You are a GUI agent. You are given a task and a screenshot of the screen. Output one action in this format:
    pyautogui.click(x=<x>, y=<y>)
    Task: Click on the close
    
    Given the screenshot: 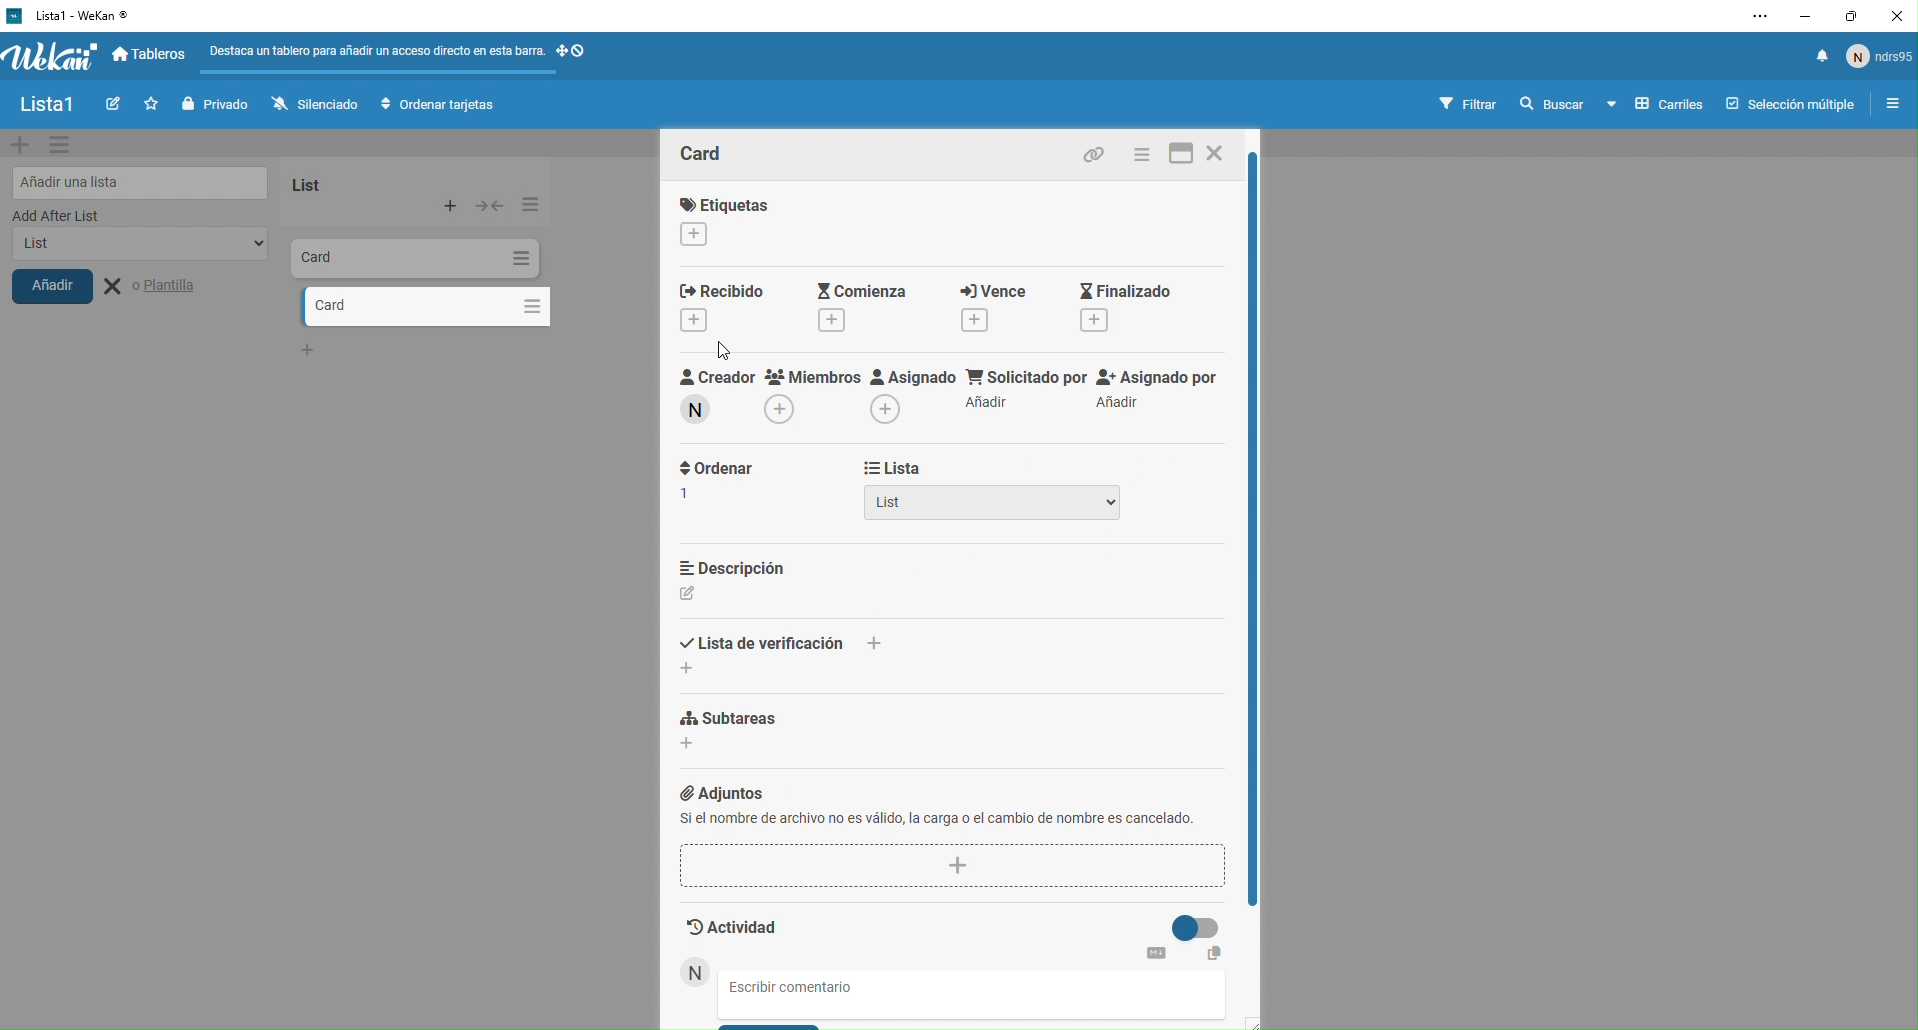 What is the action you would take?
    pyautogui.click(x=1221, y=157)
    